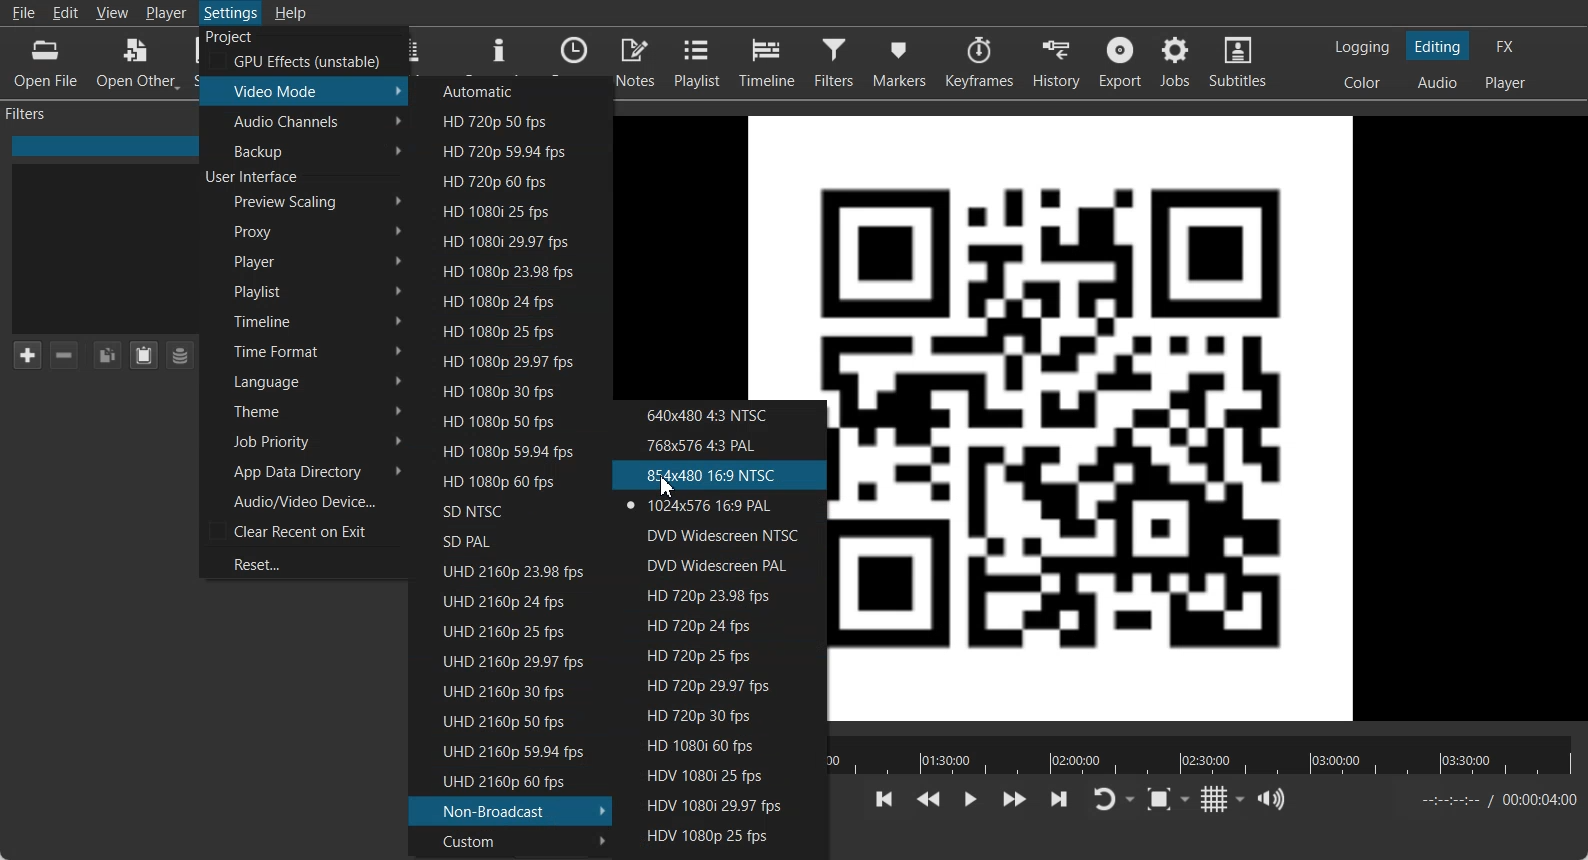 This screenshot has width=1588, height=860. Describe the element at coordinates (1437, 82) in the screenshot. I see `Switch to the Audio layout` at that location.